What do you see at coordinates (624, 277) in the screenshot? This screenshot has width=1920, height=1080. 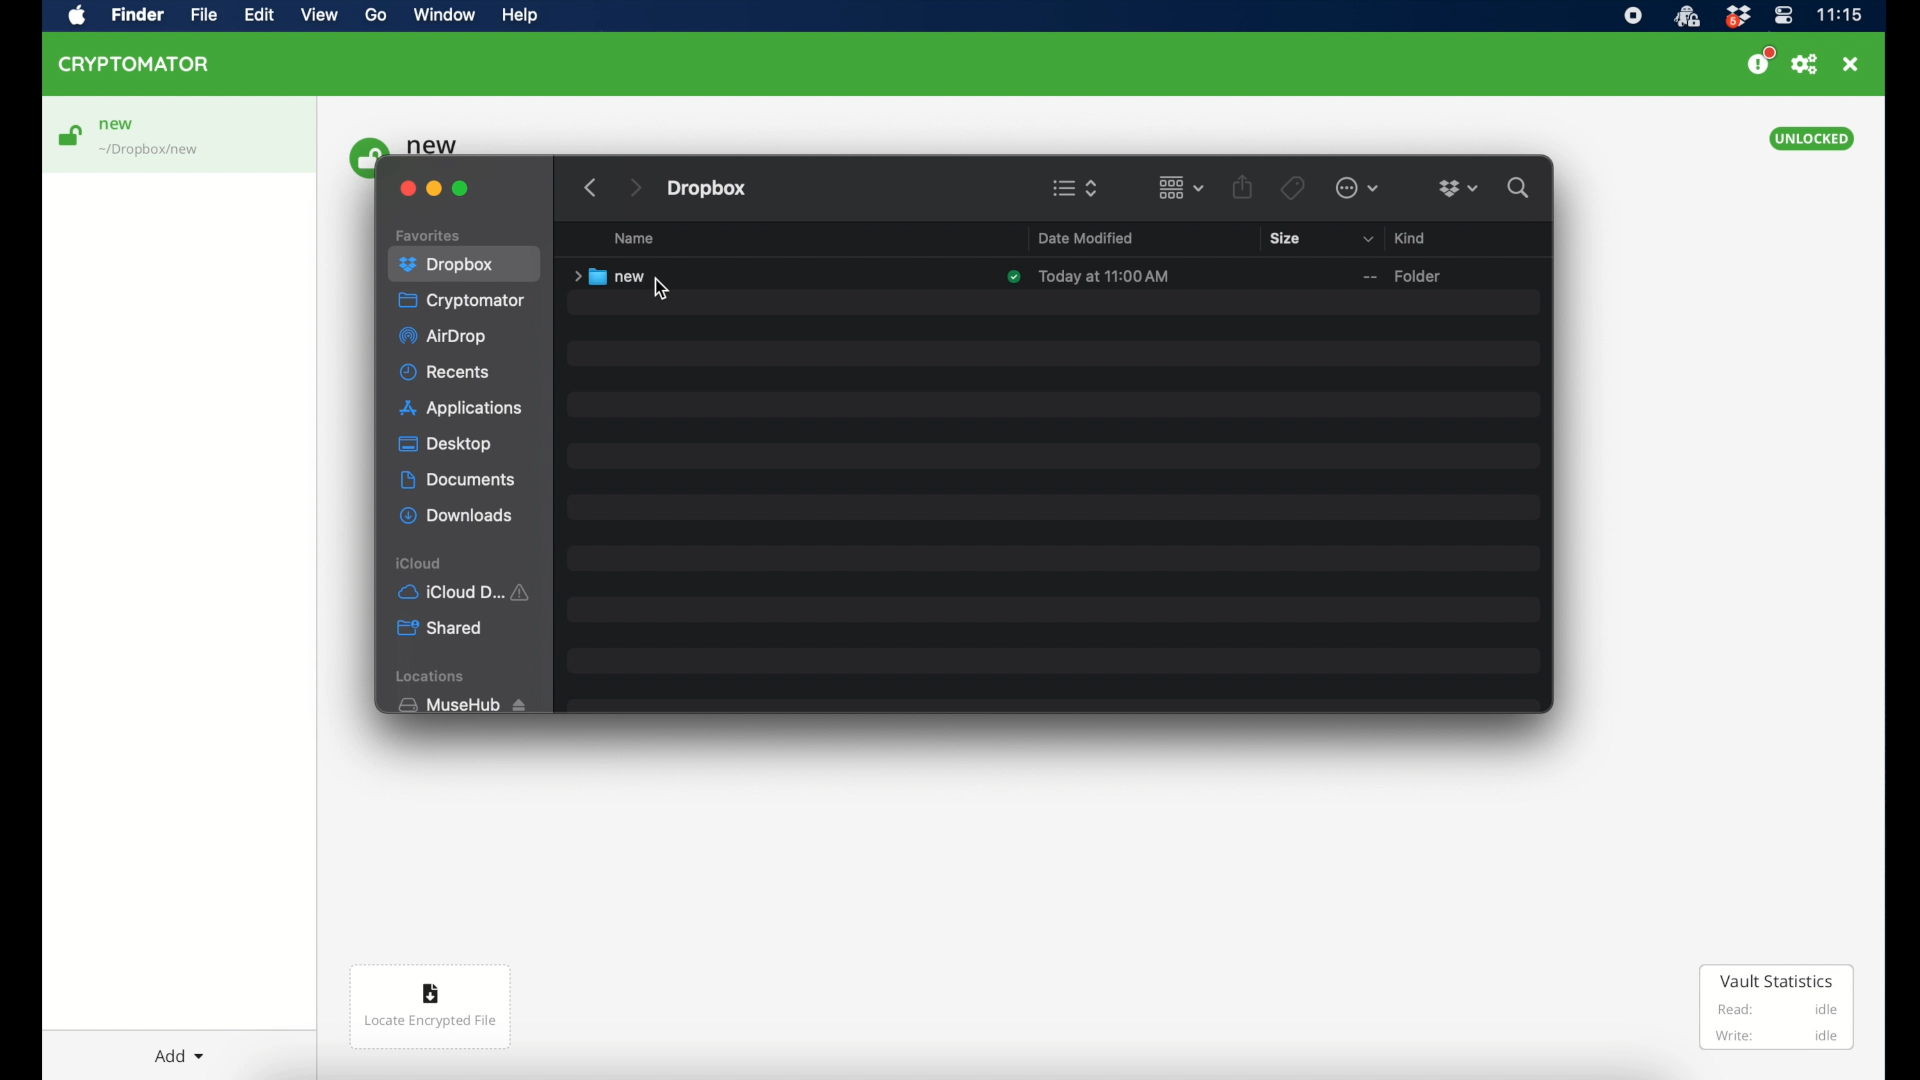 I see `new` at bounding box center [624, 277].